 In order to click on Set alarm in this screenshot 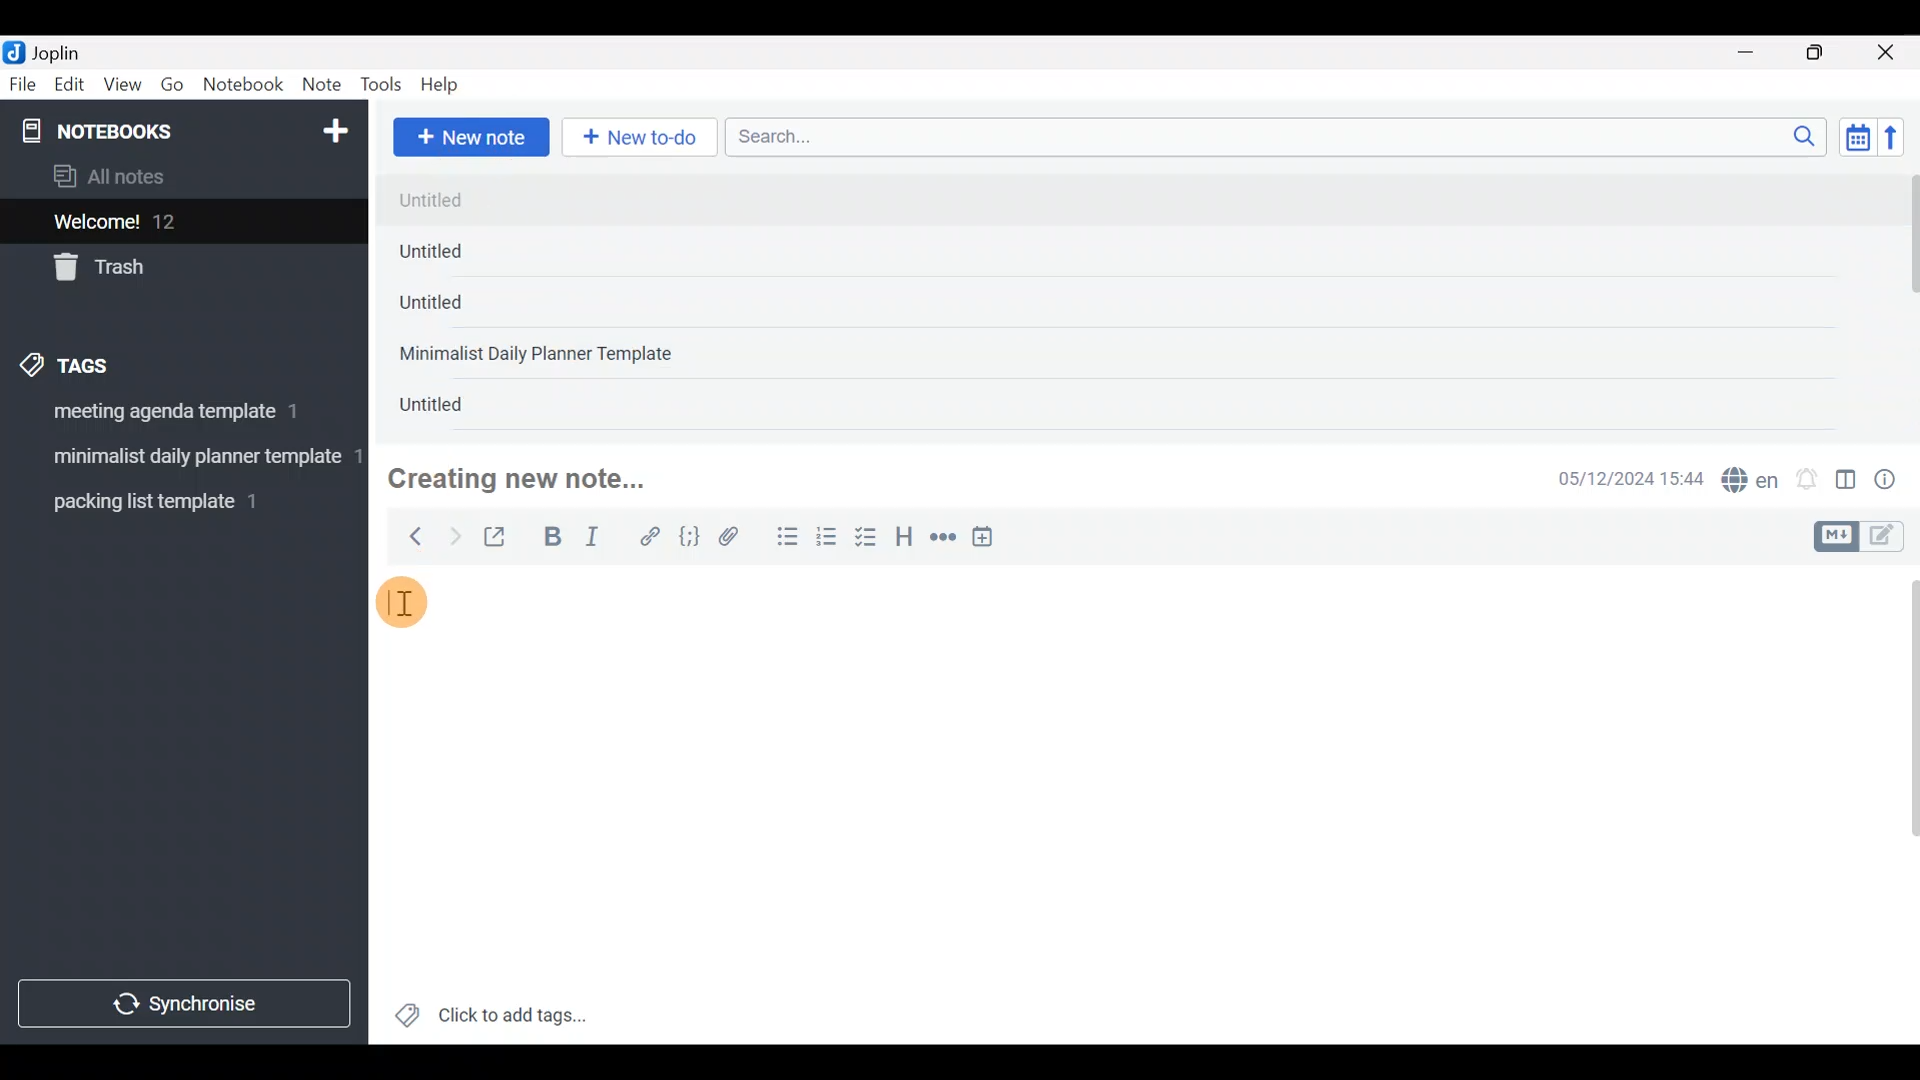, I will do `click(1808, 481)`.